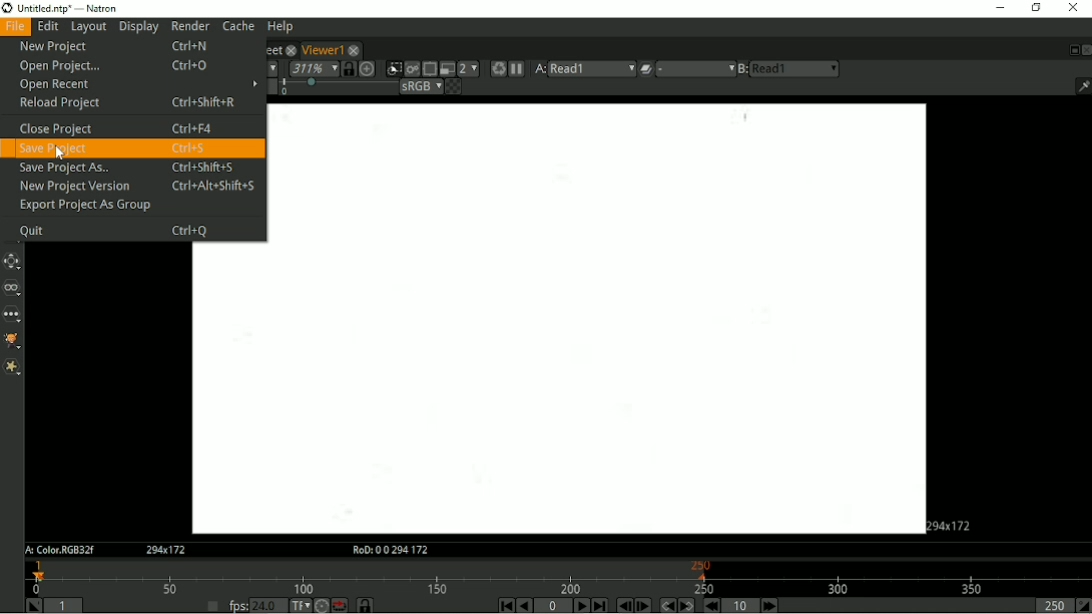  Describe the element at coordinates (267, 605) in the screenshot. I see `24` at that location.